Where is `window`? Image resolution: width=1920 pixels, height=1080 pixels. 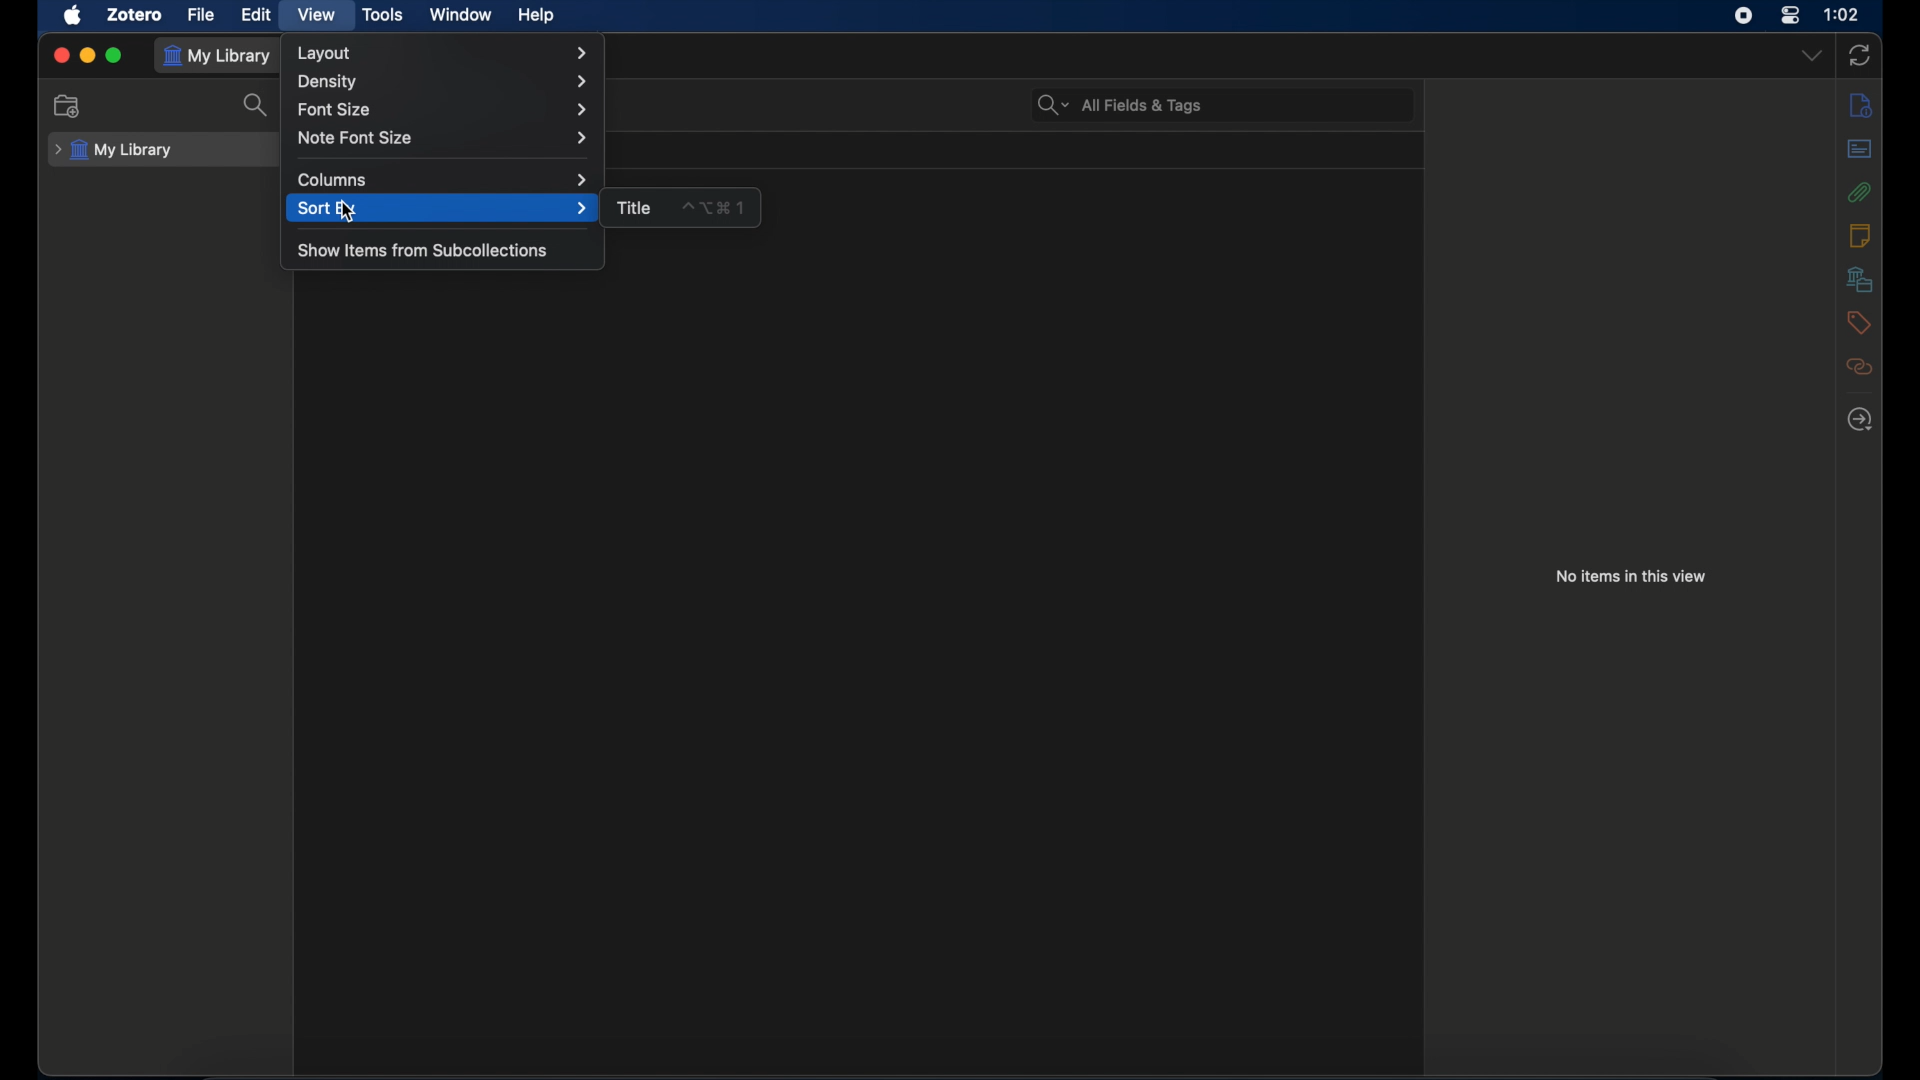 window is located at coordinates (461, 13).